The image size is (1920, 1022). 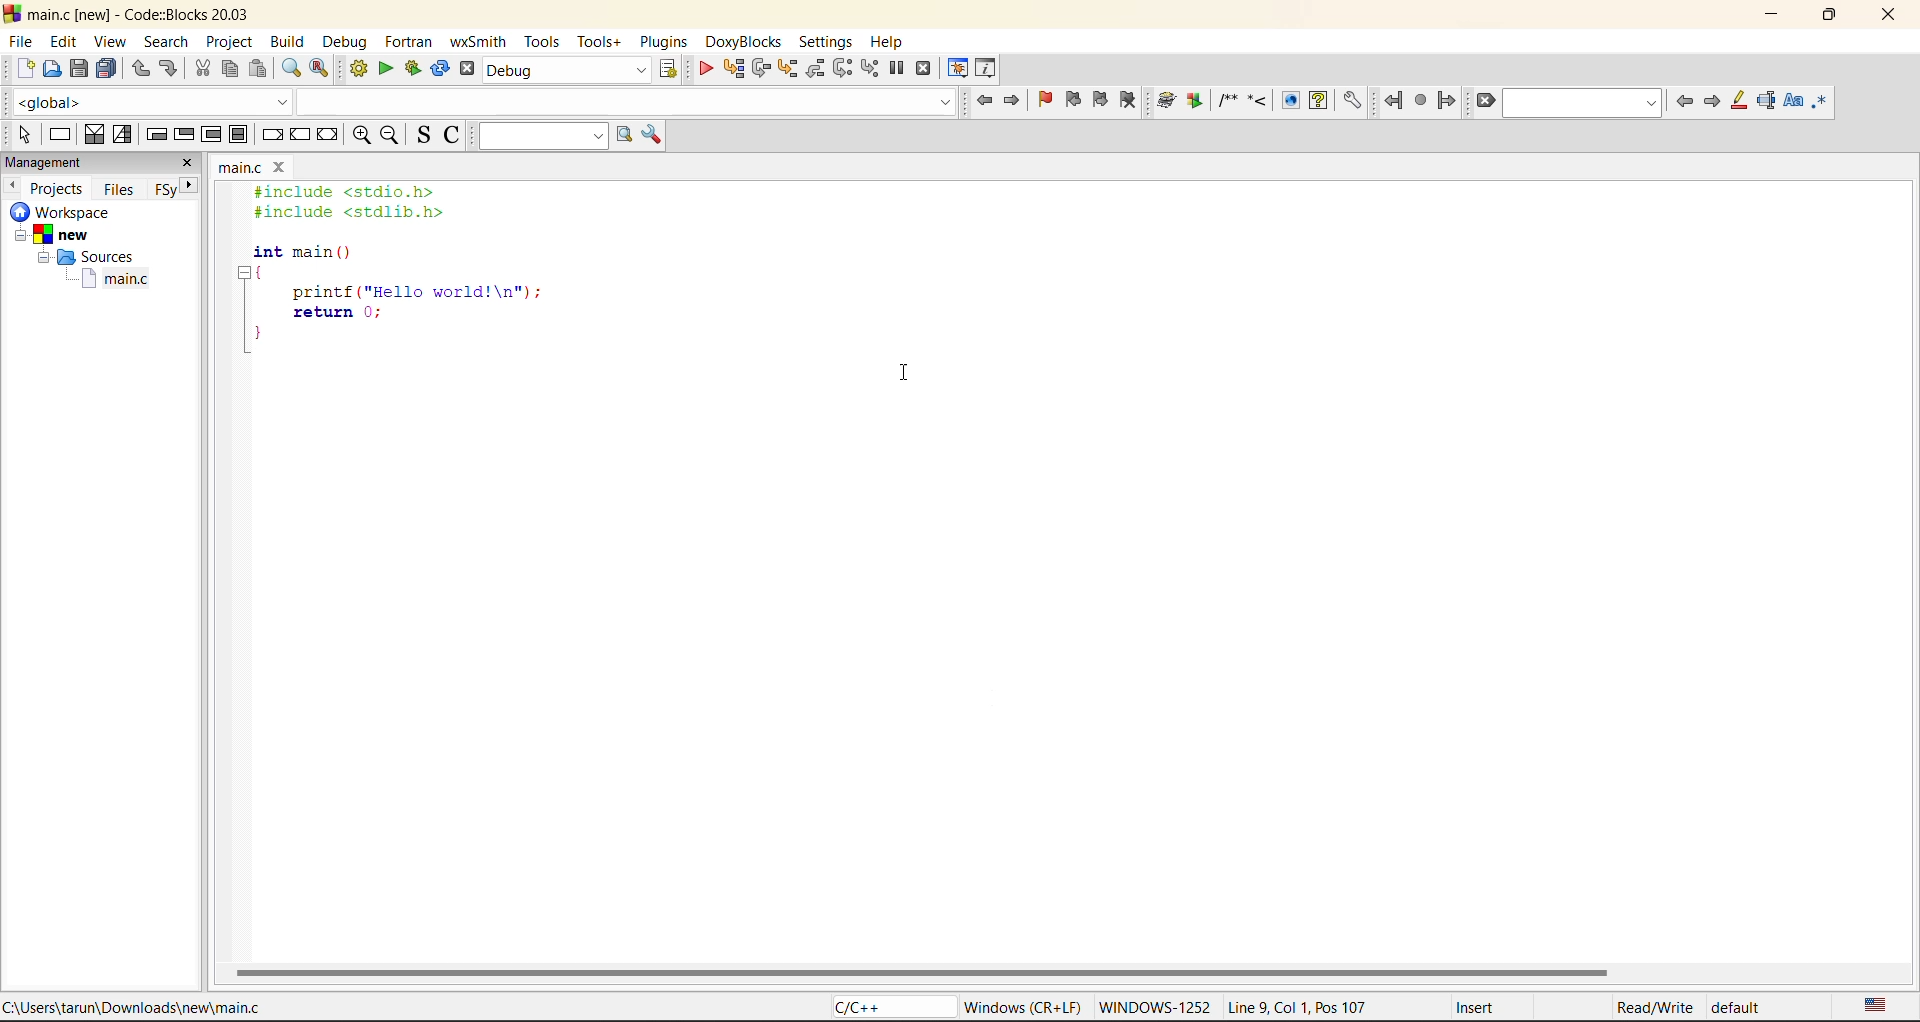 I want to click on text language, so click(x=1879, y=1006).